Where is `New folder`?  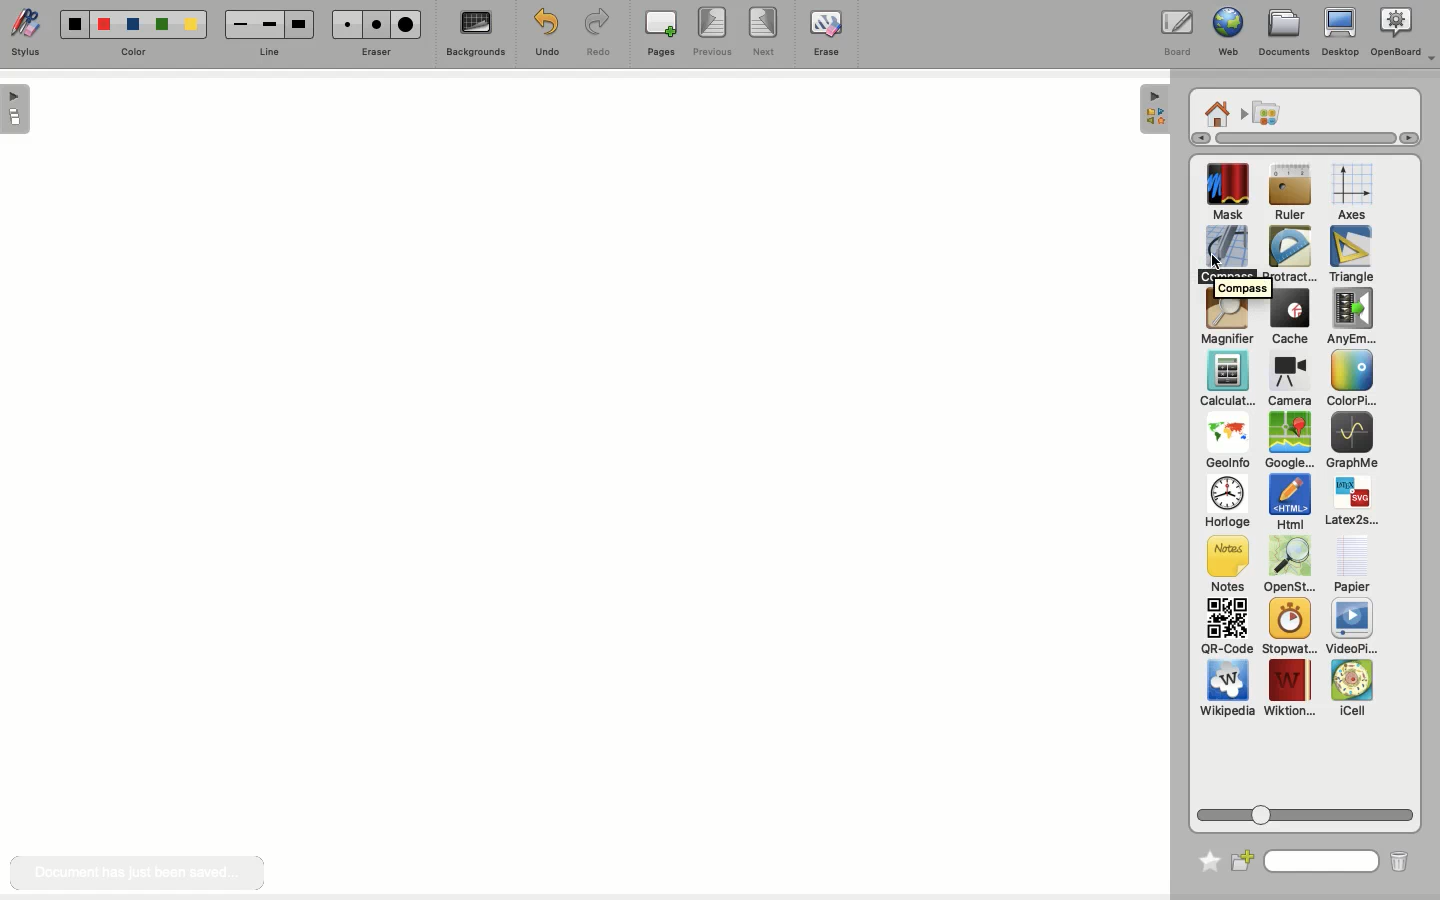
New folder is located at coordinates (1244, 859).